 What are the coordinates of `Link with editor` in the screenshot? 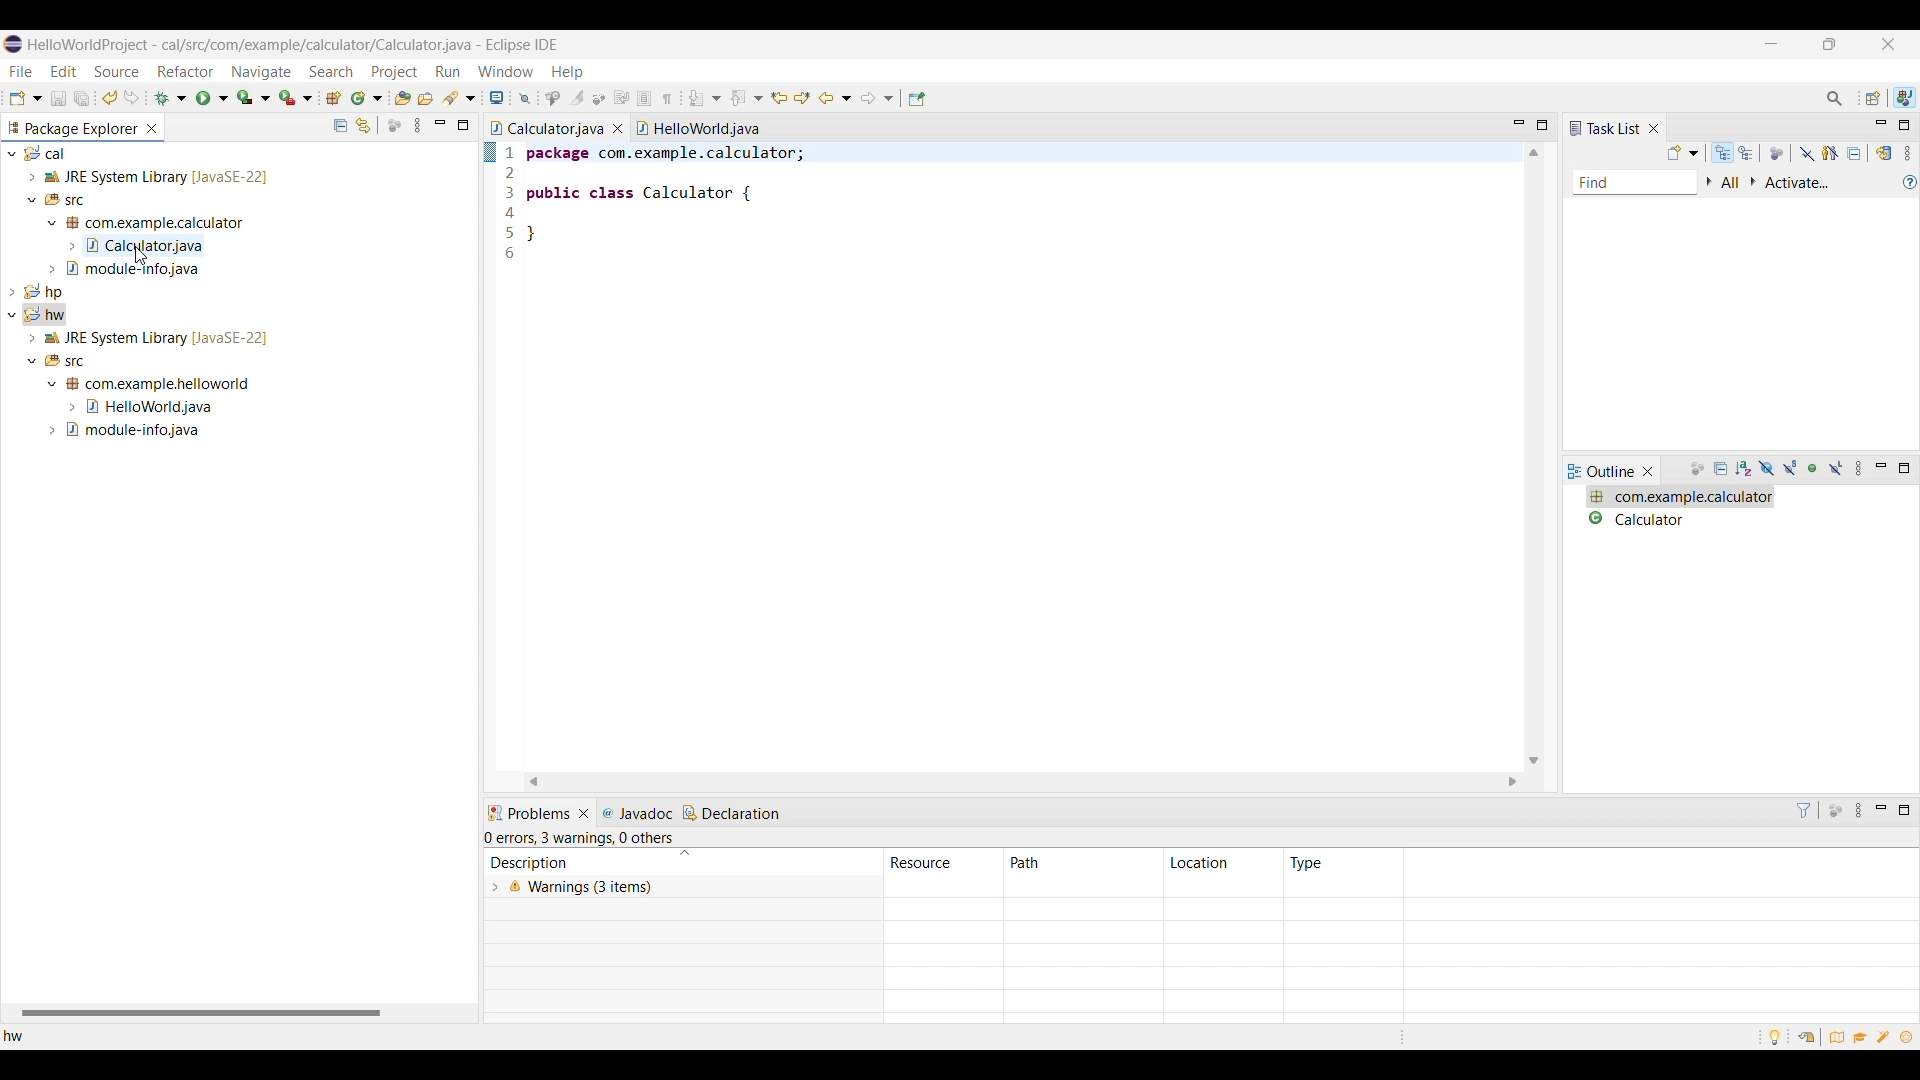 It's located at (363, 125).